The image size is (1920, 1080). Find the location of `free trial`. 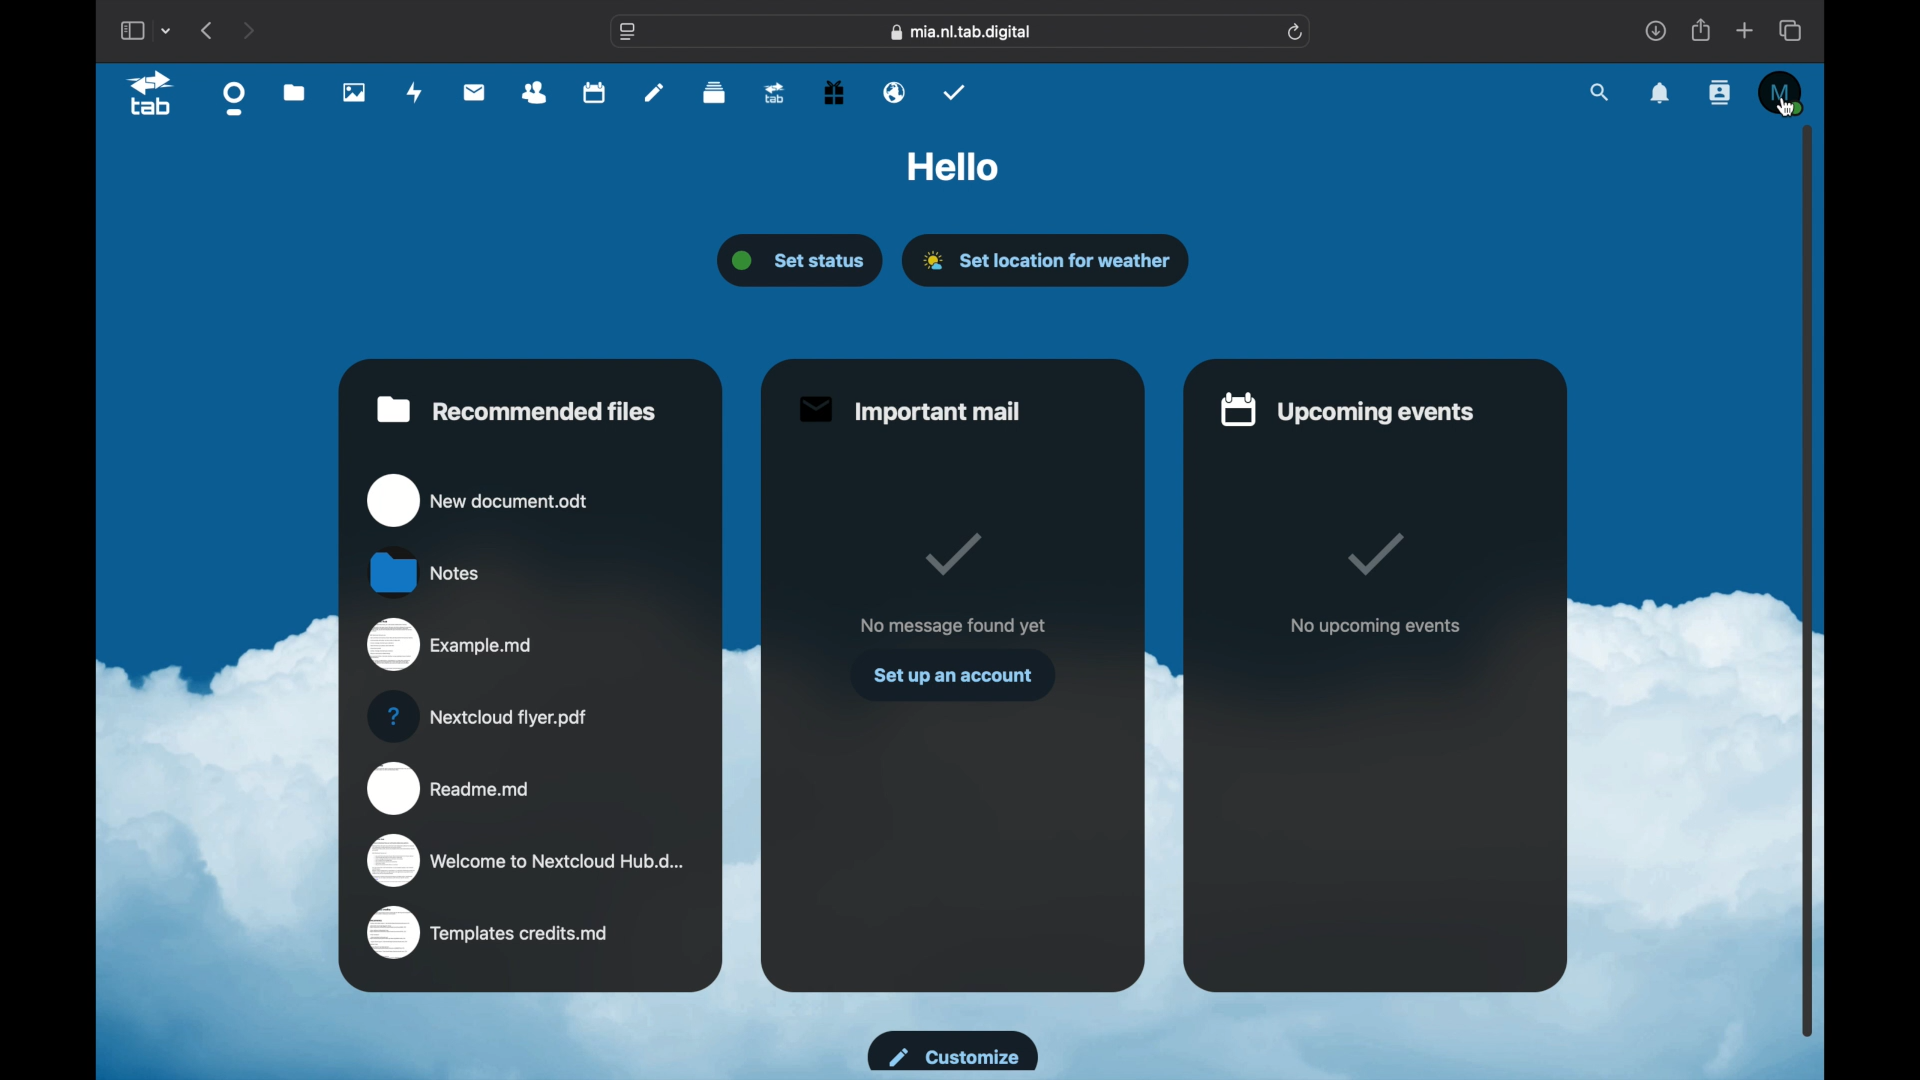

free trial is located at coordinates (834, 93).